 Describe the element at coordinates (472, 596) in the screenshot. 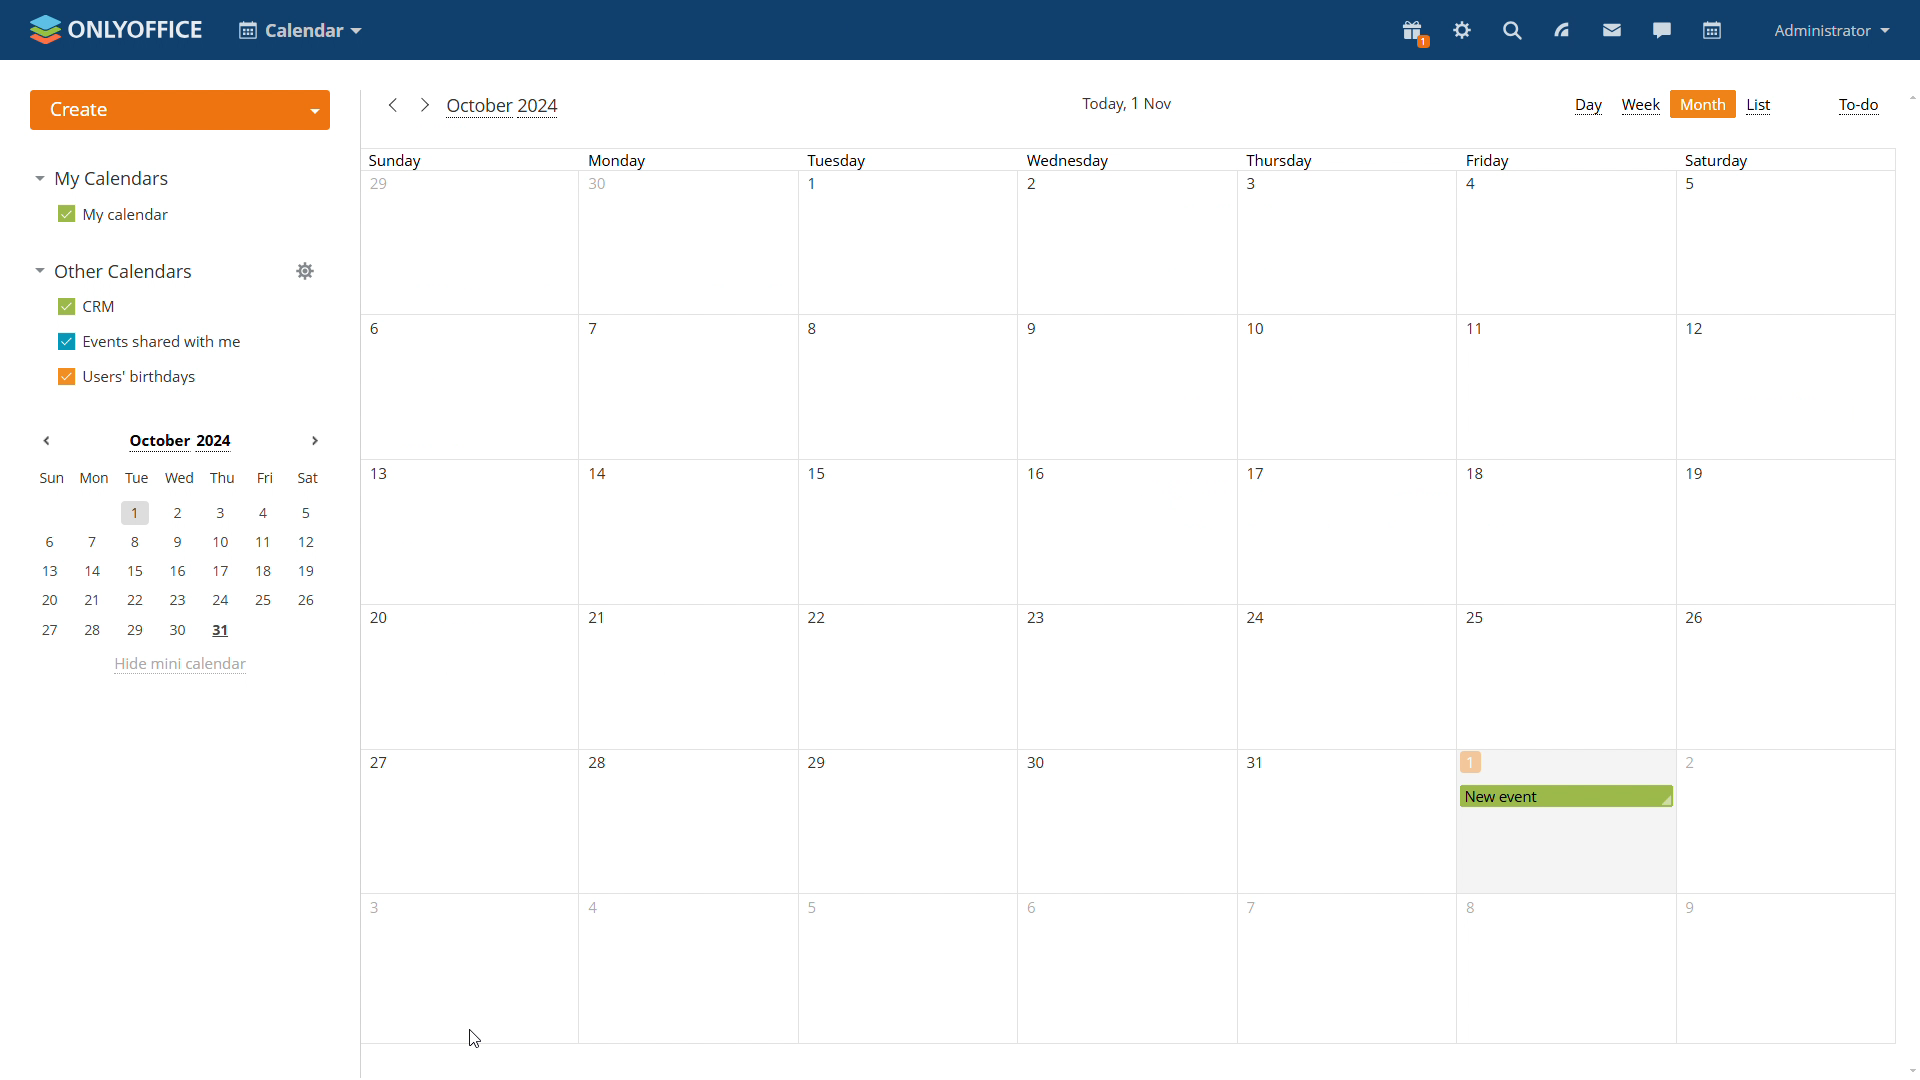

I see `sunday` at that location.